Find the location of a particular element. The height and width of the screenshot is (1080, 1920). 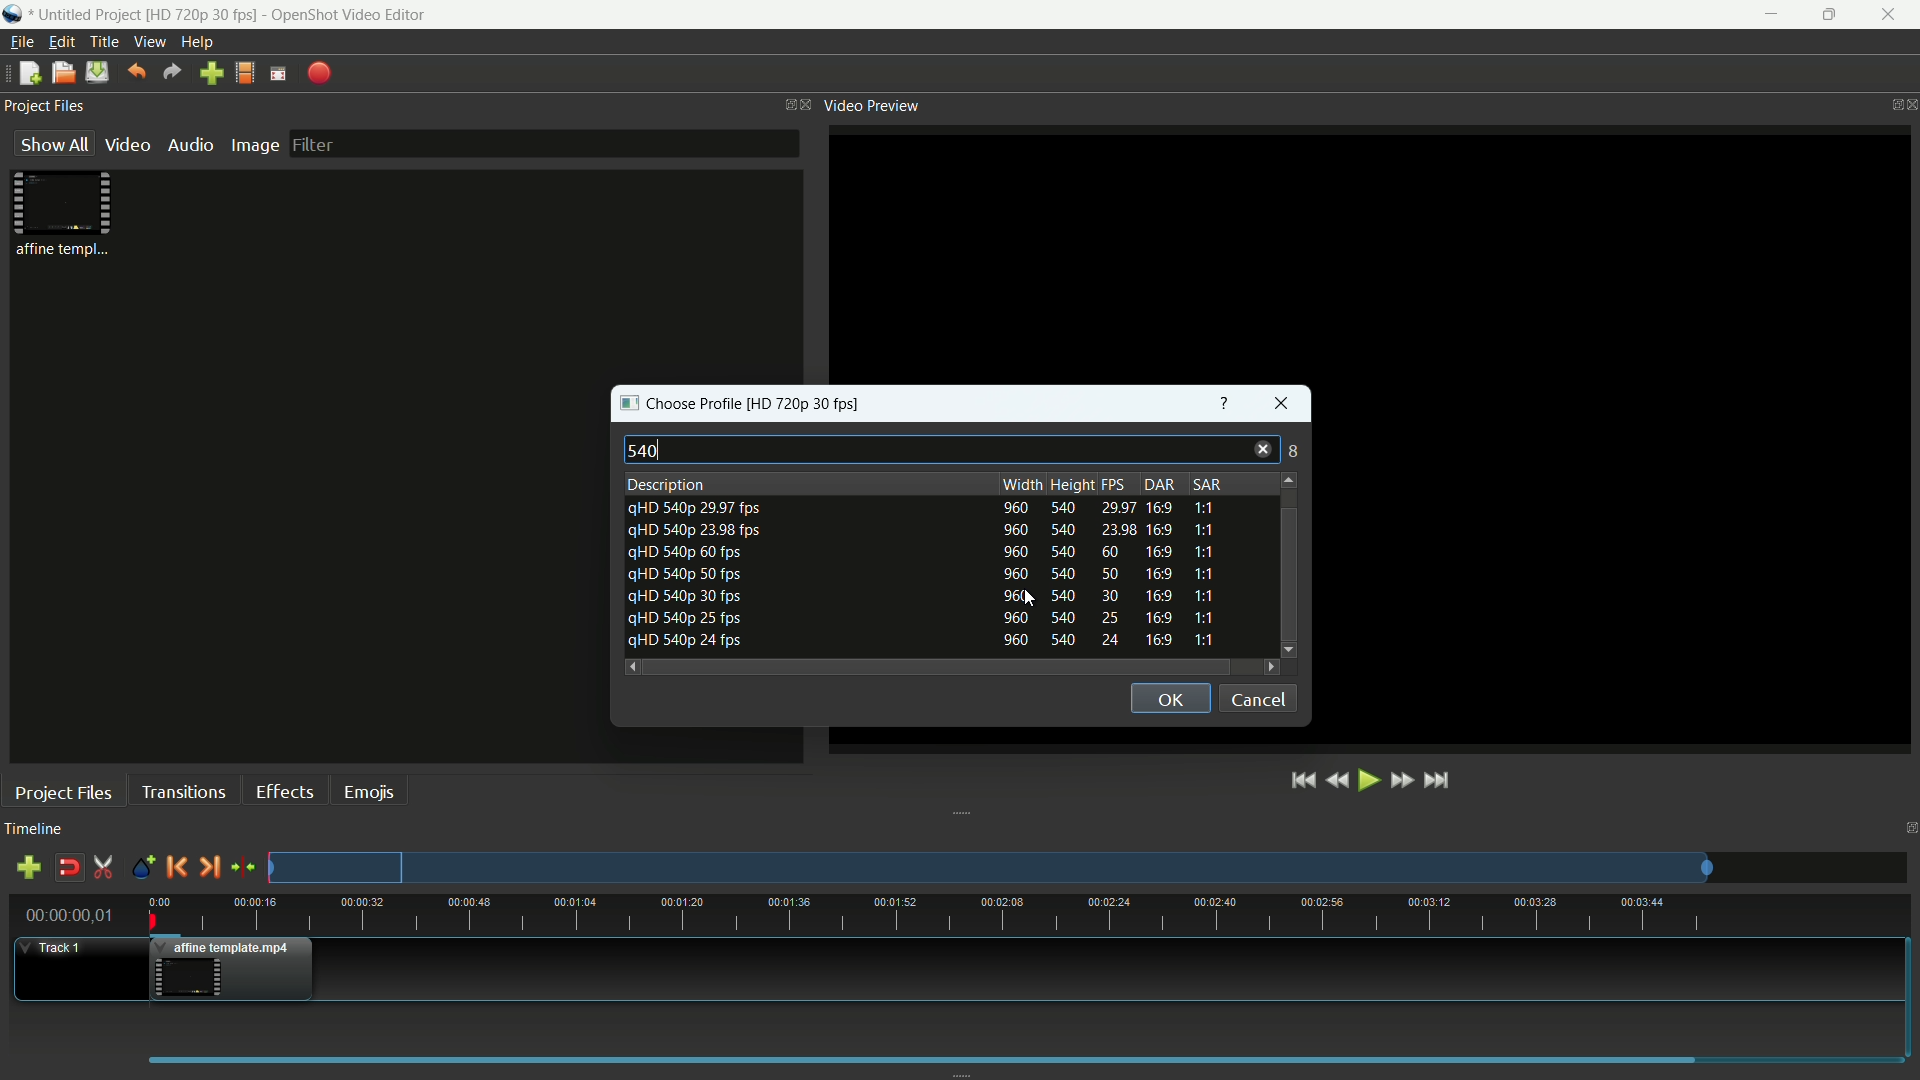

close app is located at coordinates (1894, 15).